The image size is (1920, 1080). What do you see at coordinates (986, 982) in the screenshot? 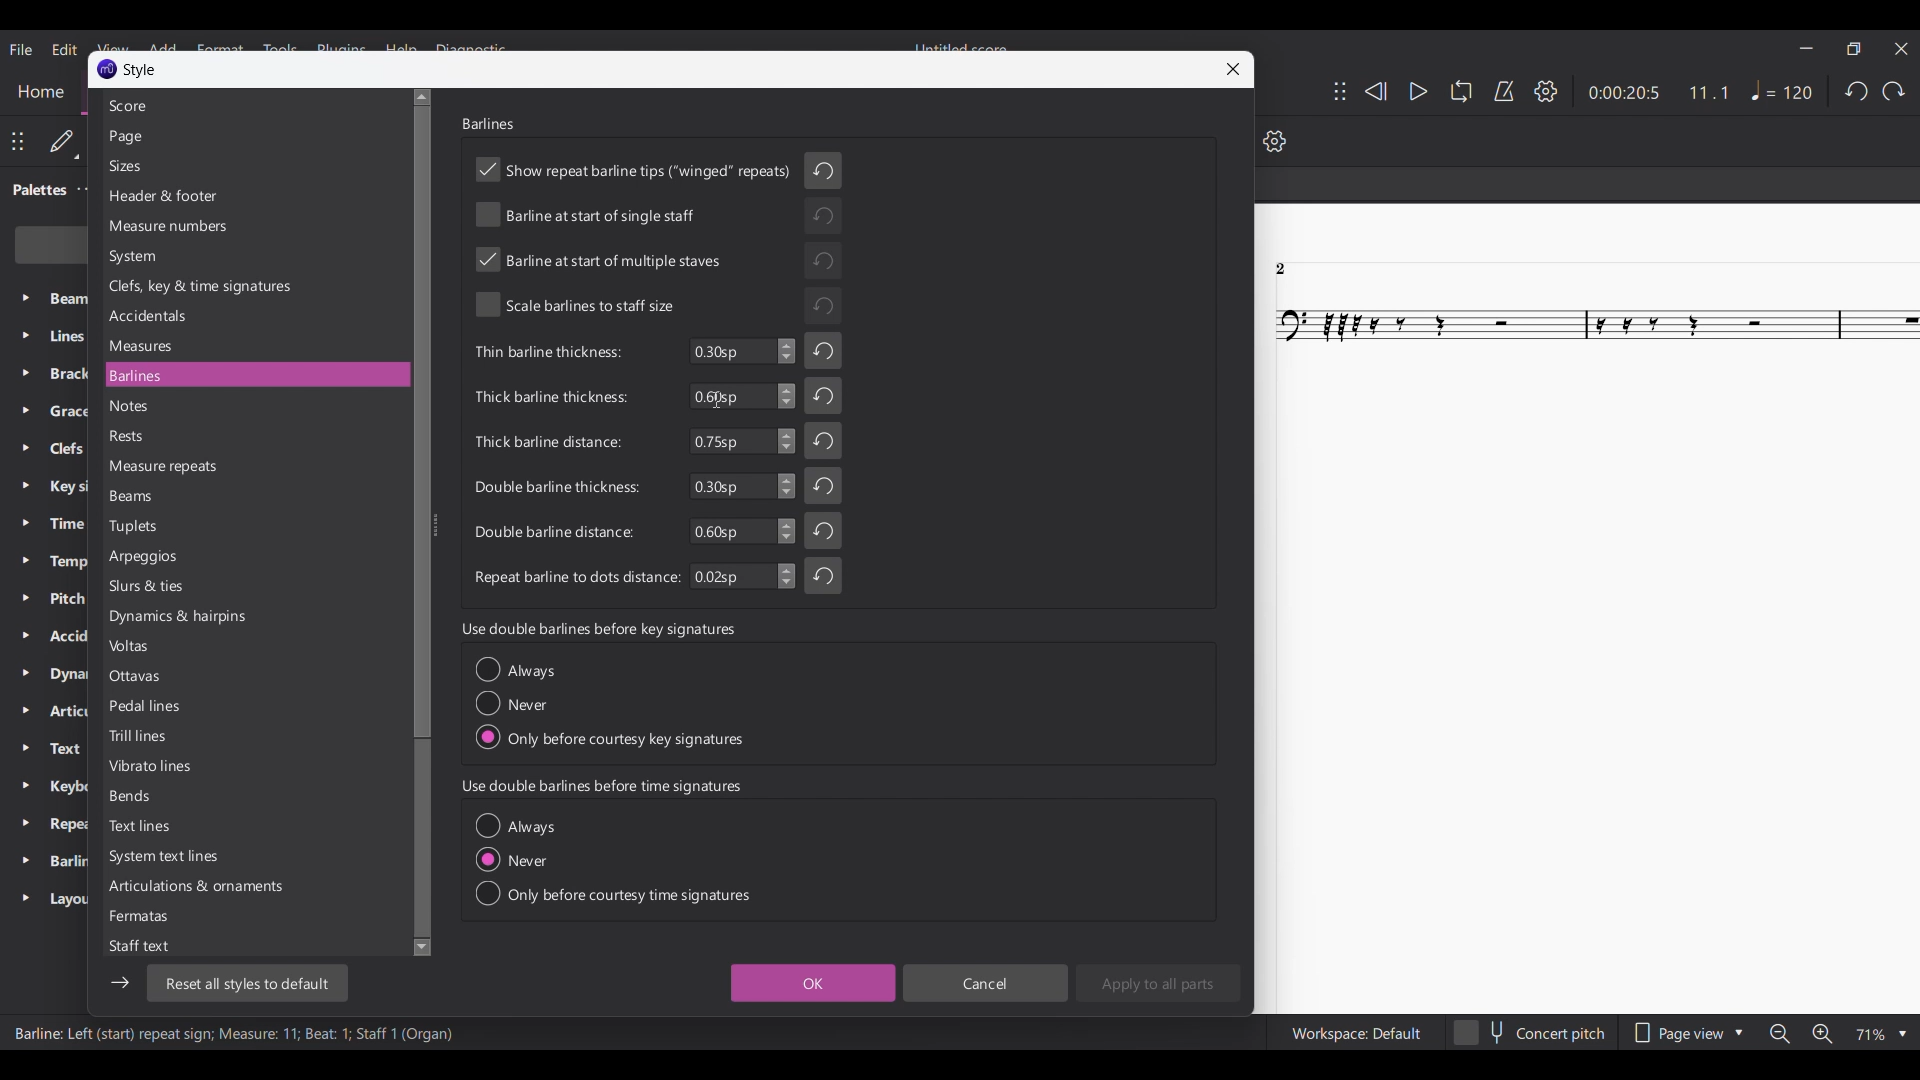
I see `Cancel` at bounding box center [986, 982].